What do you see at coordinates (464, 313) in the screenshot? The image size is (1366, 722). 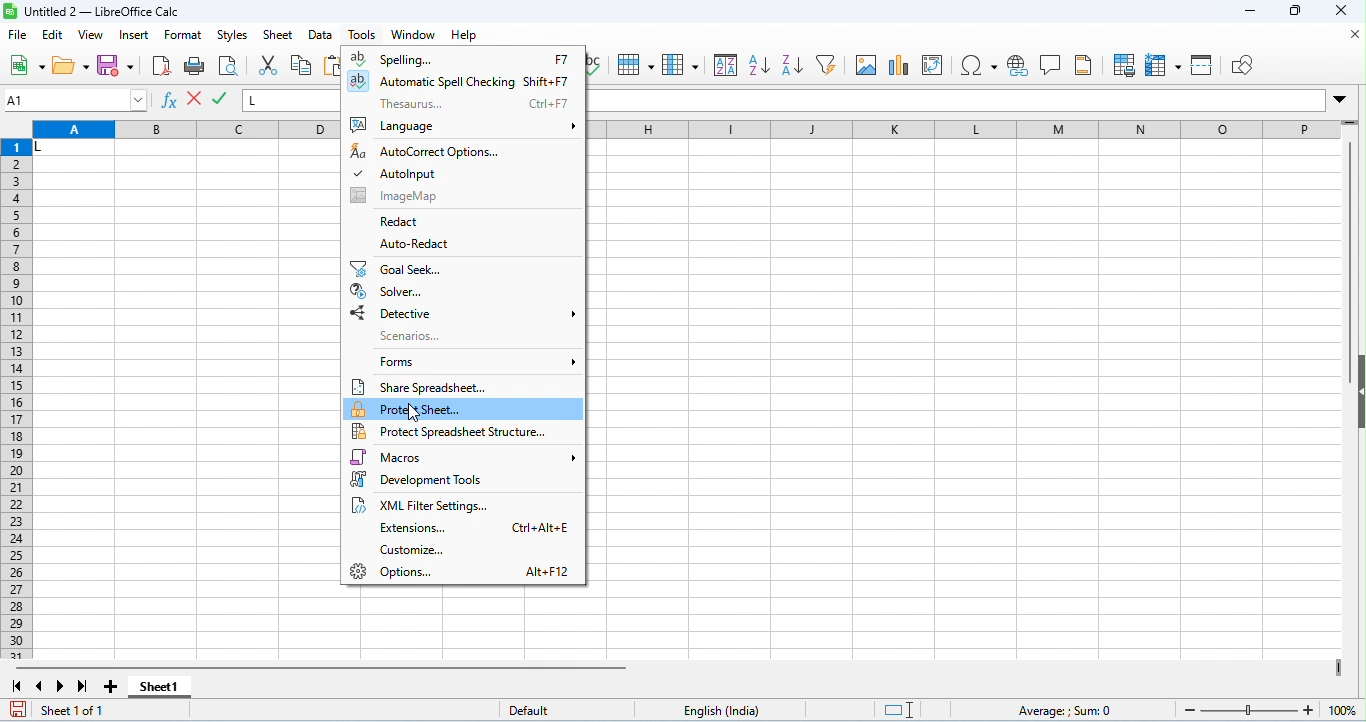 I see `detective` at bounding box center [464, 313].